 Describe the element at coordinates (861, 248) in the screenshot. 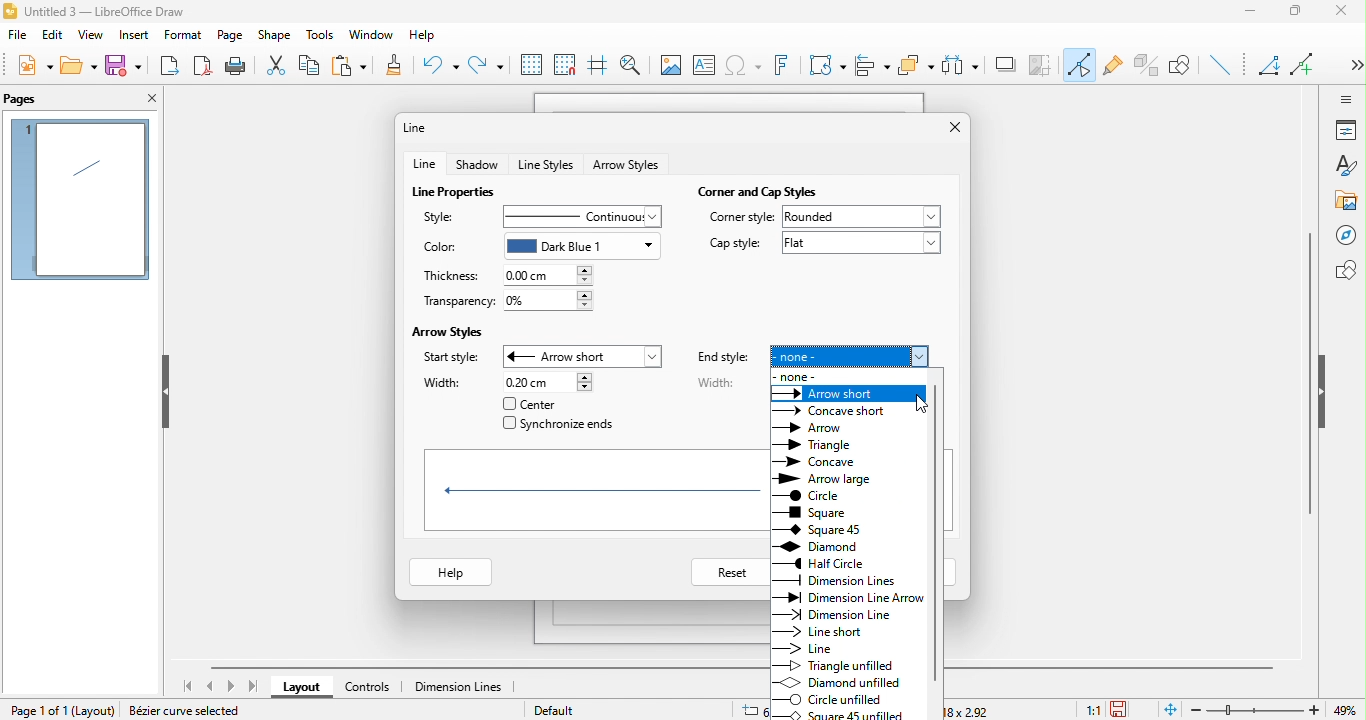

I see `flat` at that location.